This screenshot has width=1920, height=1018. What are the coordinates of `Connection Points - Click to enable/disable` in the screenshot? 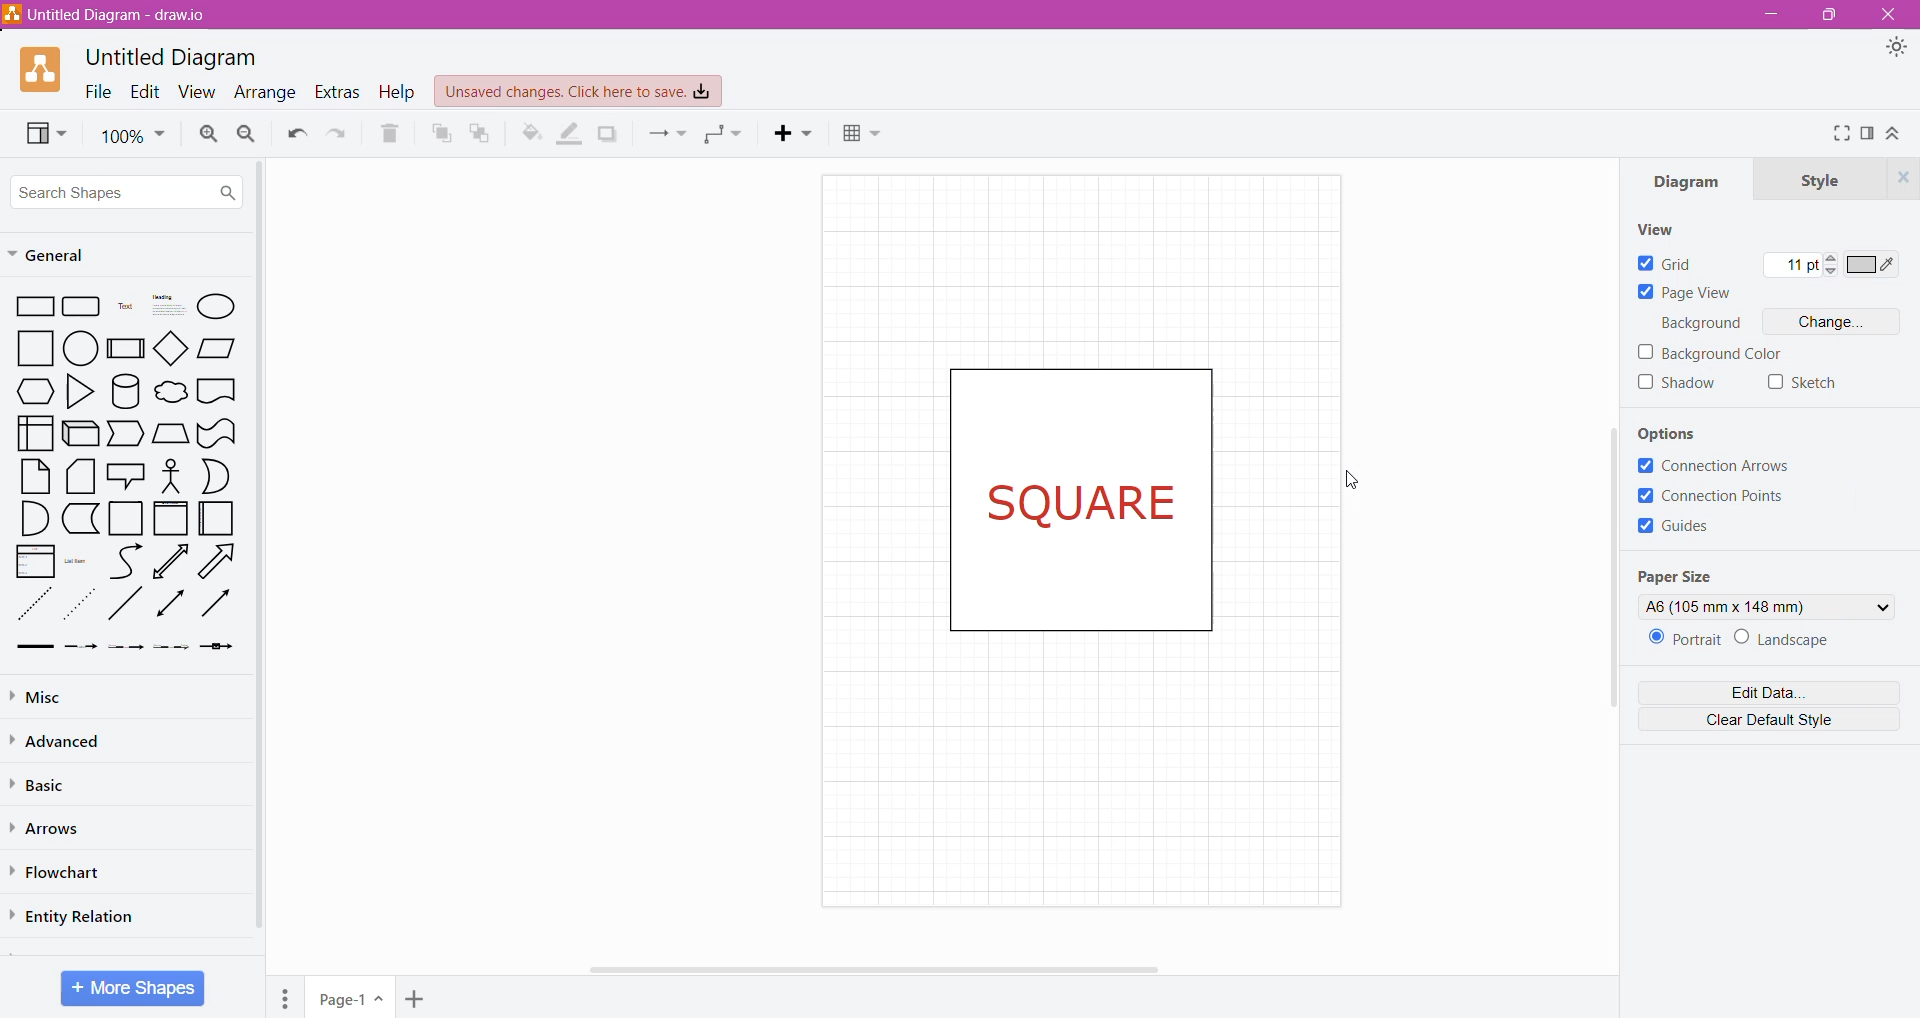 It's located at (1721, 497).